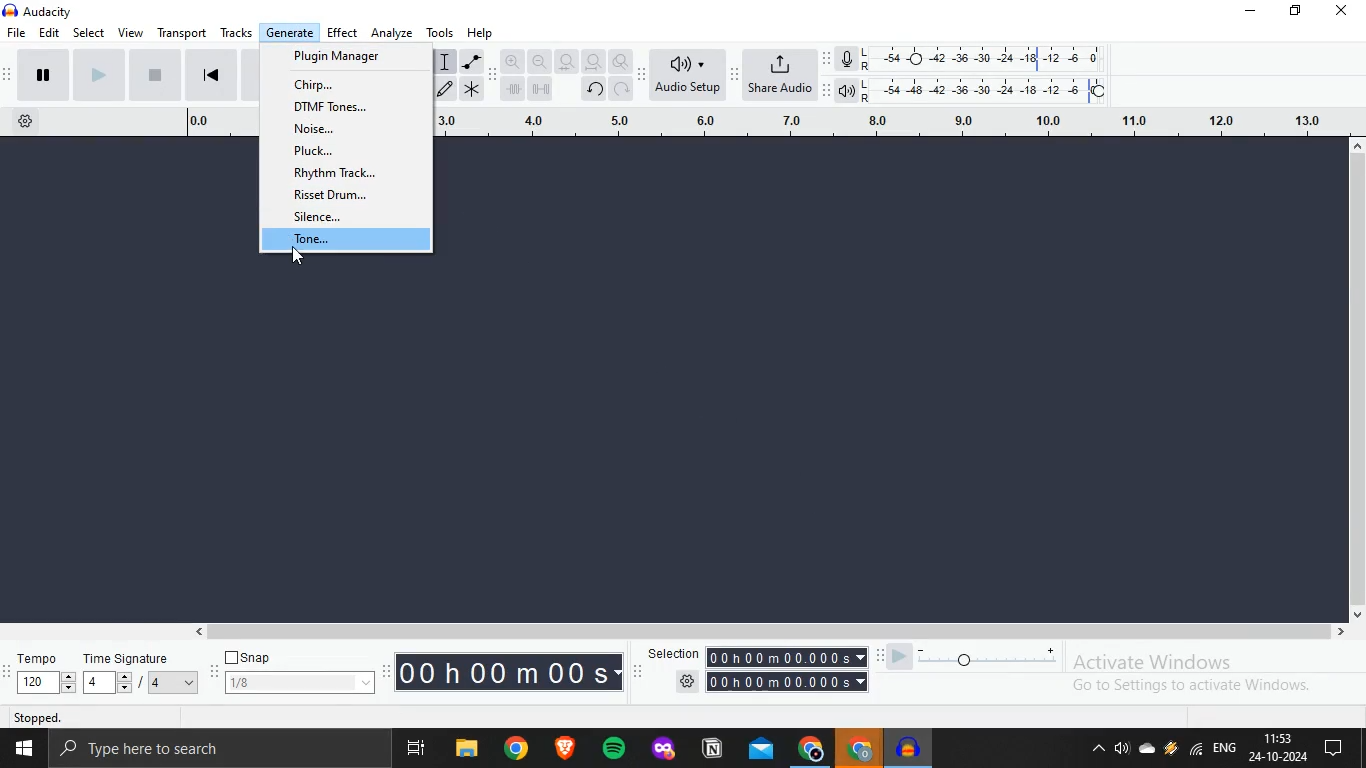  I want to click on Cursor, so click(299, 256).